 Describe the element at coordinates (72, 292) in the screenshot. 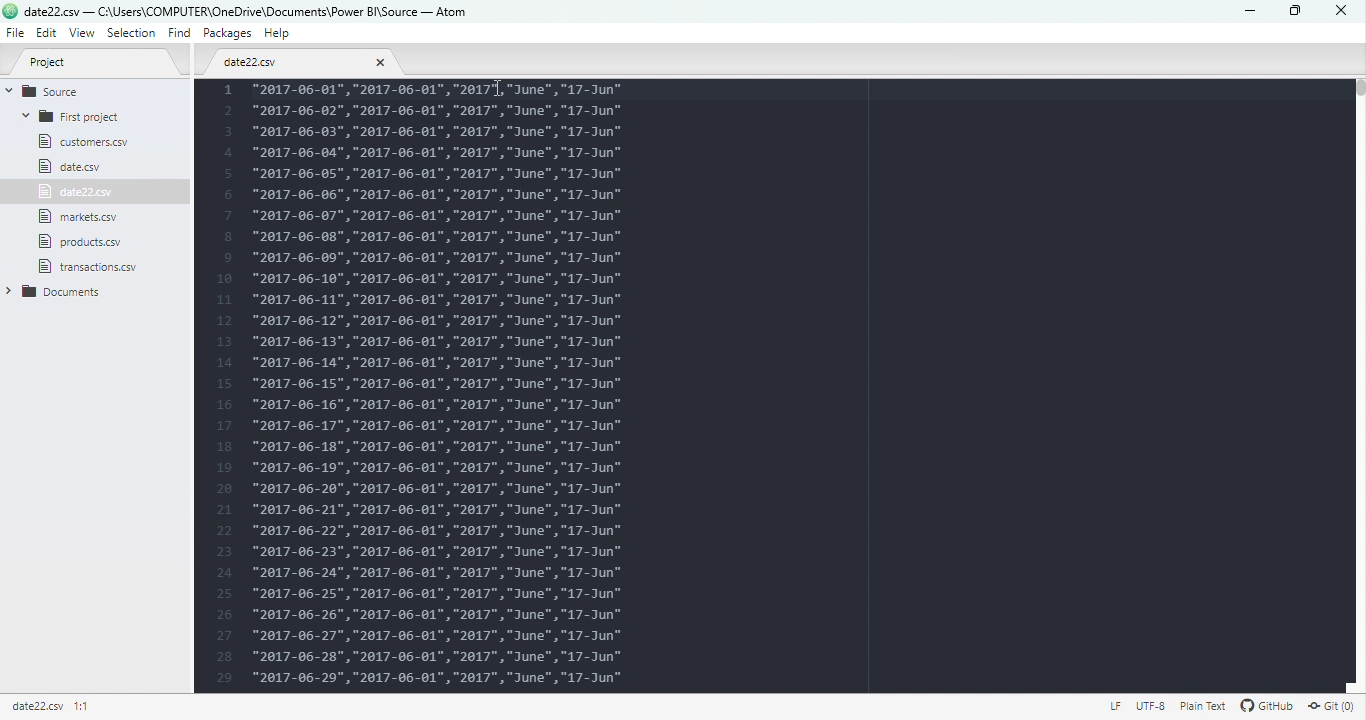

I see `folder` at that location.